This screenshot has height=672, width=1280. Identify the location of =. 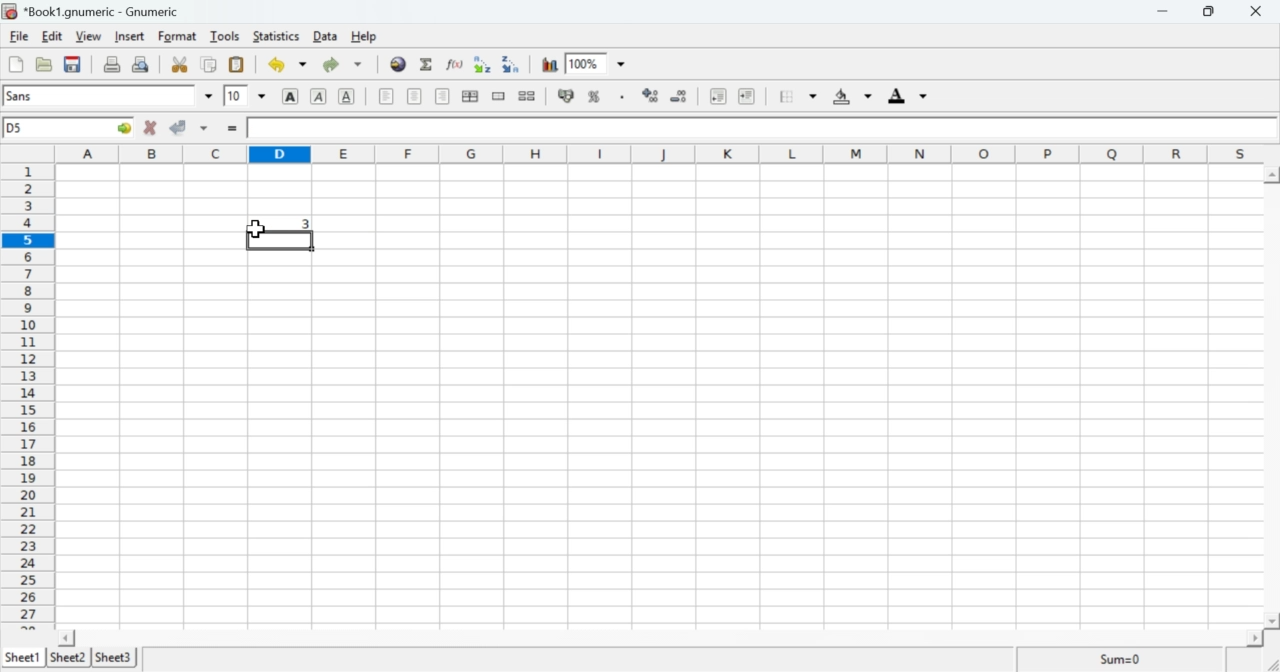
(231, 130).